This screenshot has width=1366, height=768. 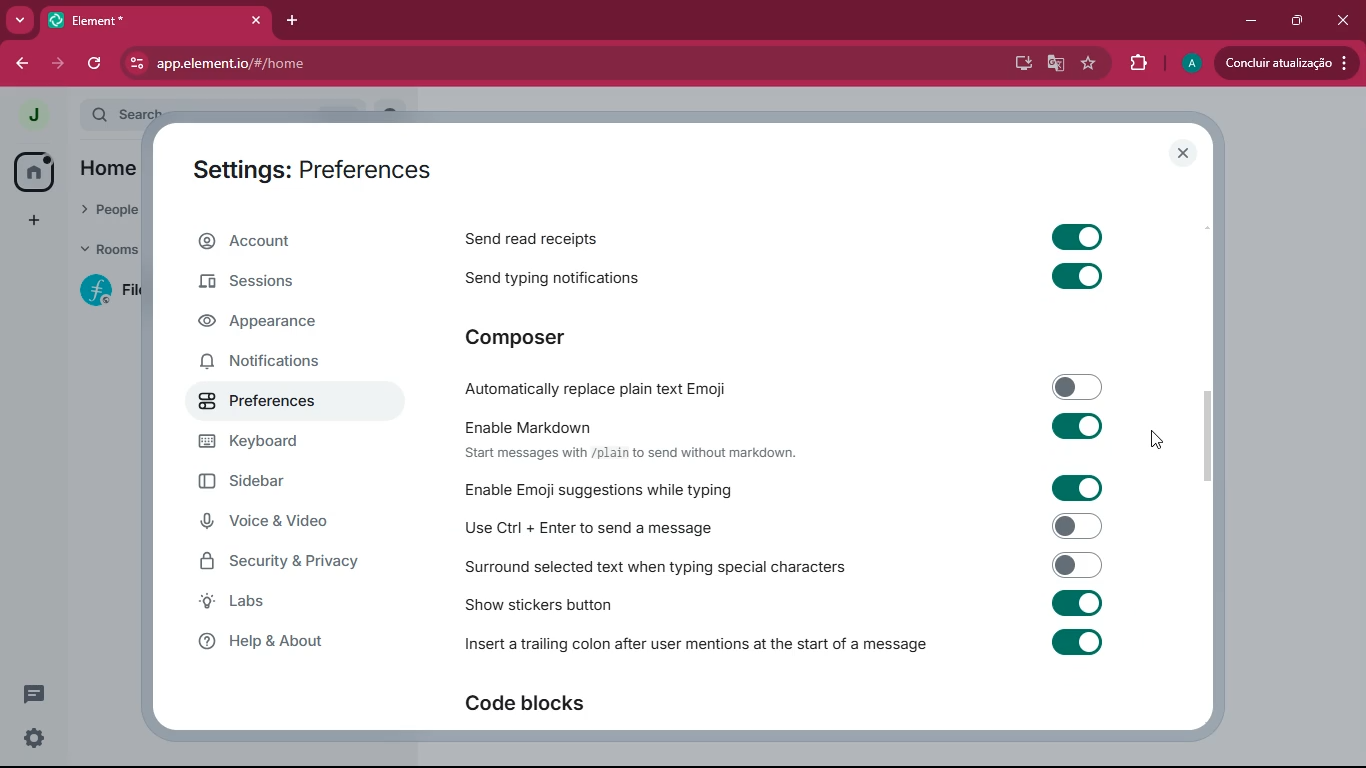 I want to click on composer, so click(x=545, y=340).